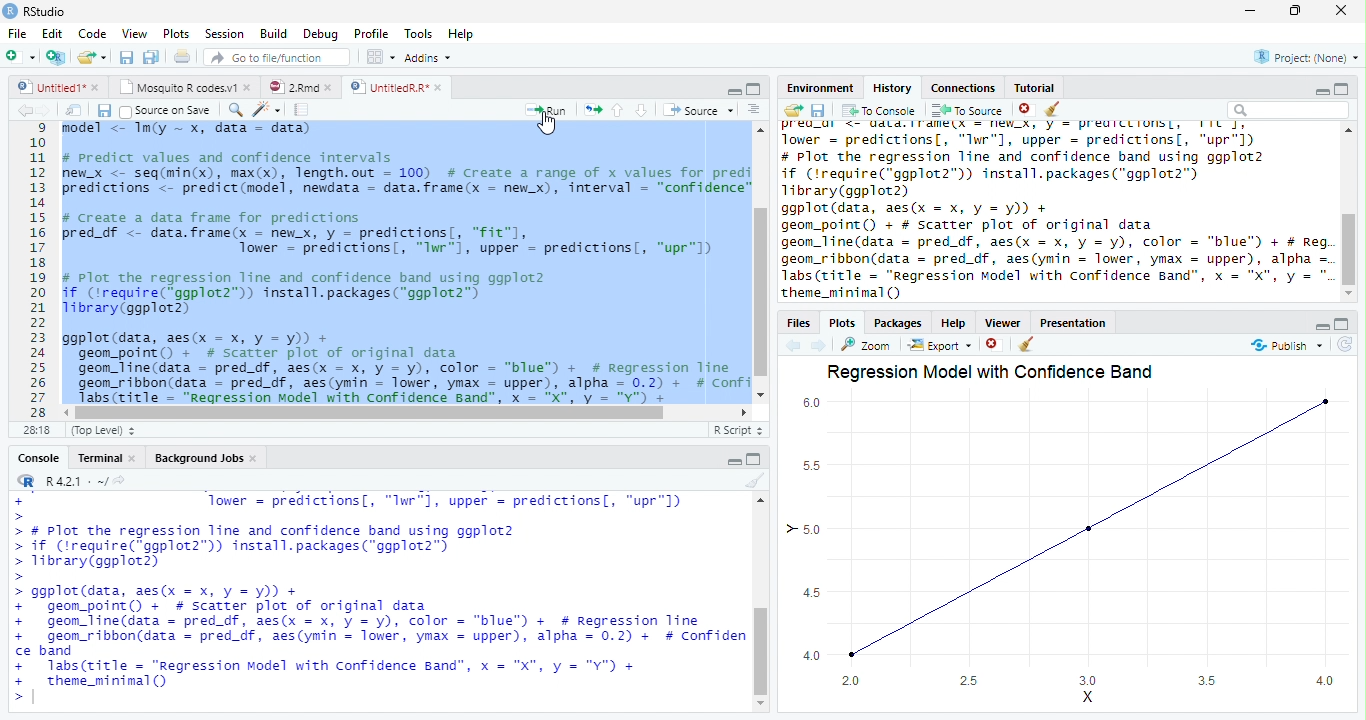 The height and width of the screenshot is (720, 1366). Describe the element at coordinates (1072, 323) in the screenshot. I see `Presentation` at that location.